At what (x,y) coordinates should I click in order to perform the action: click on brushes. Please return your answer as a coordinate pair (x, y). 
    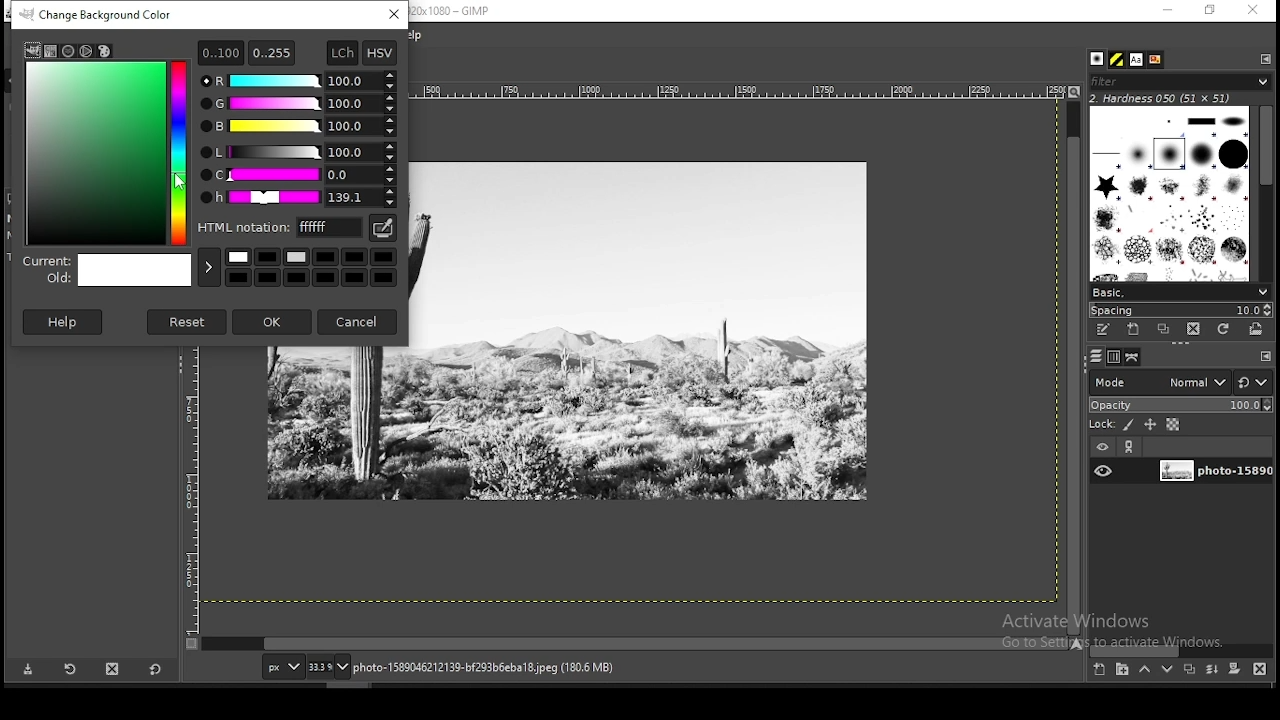
    Looking at the image, I should click on (1099, 59).